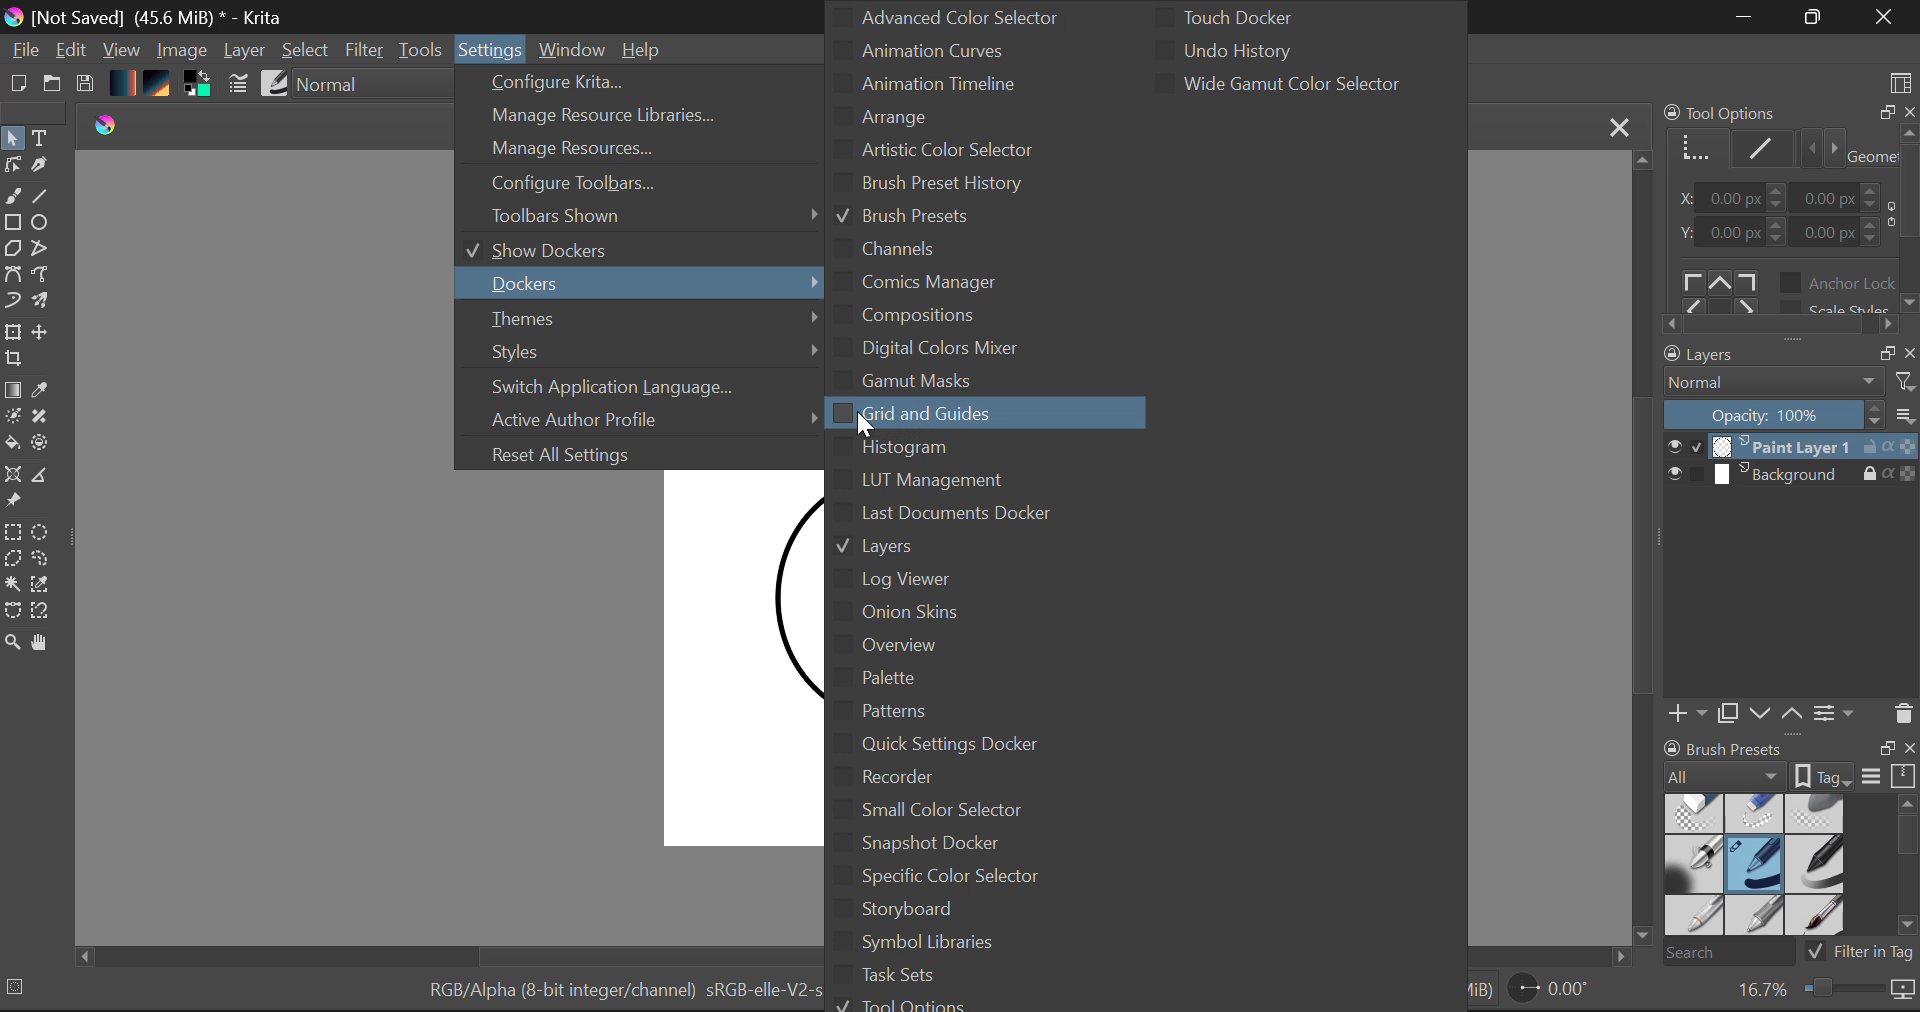 The image size is (1920, 1012). What do you see at coordinates (1027, 647) in the screenshot?
I see `Overview` at bounding box center [1027, 647].